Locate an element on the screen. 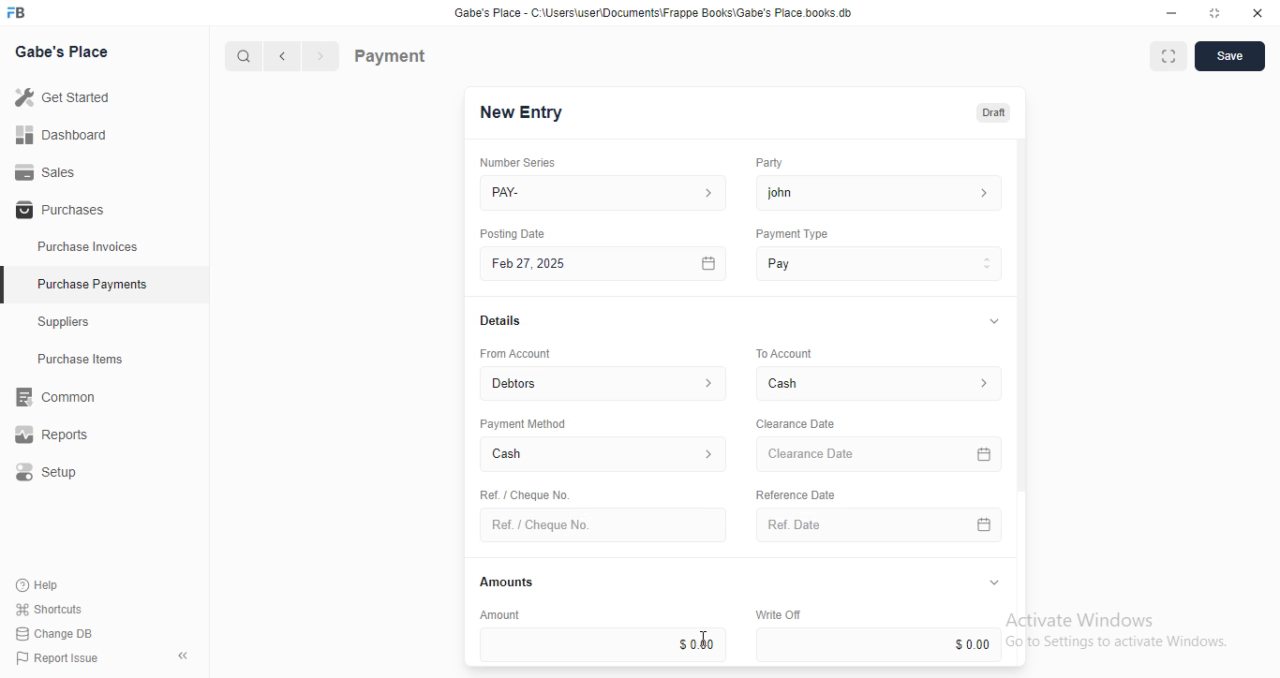 This screenshot has height=678, width=1280. Rit
Common is located at coordinates (55, 398).